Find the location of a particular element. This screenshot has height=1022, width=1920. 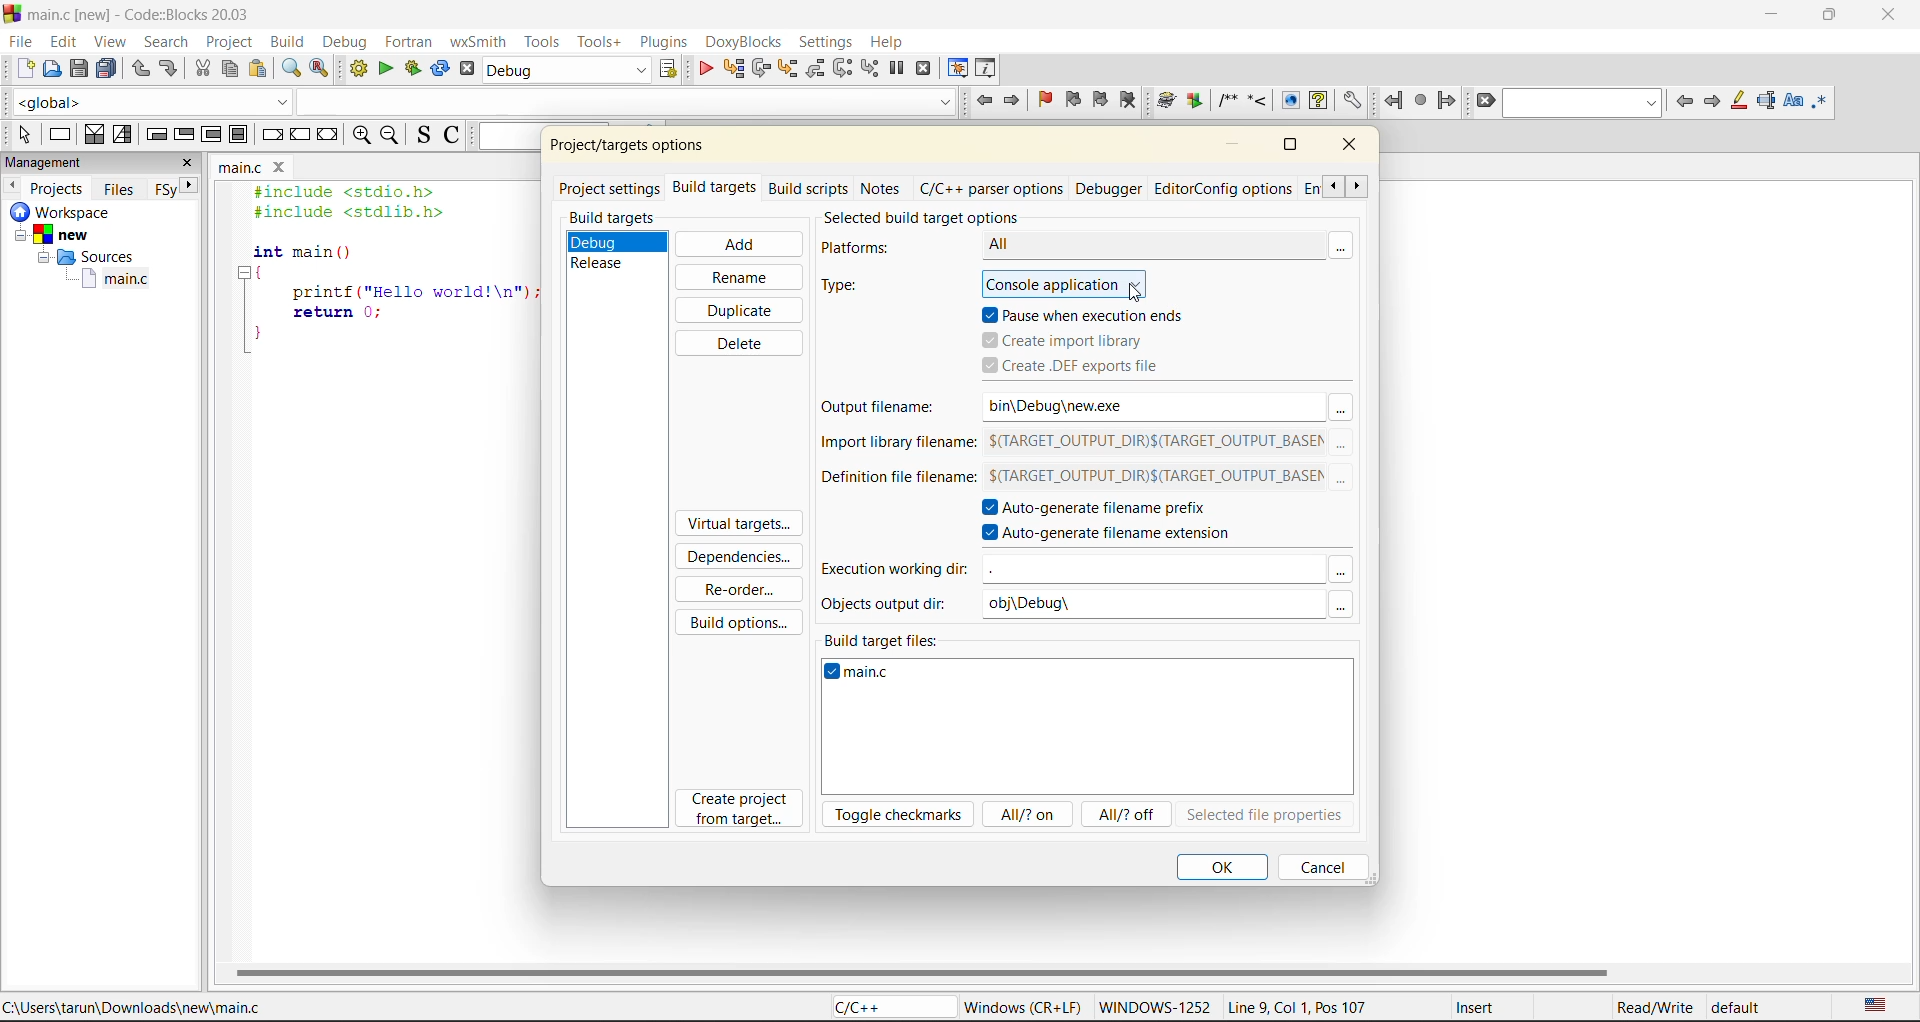

Windows (CR+LF) is located at coordinates (1019, 1006).